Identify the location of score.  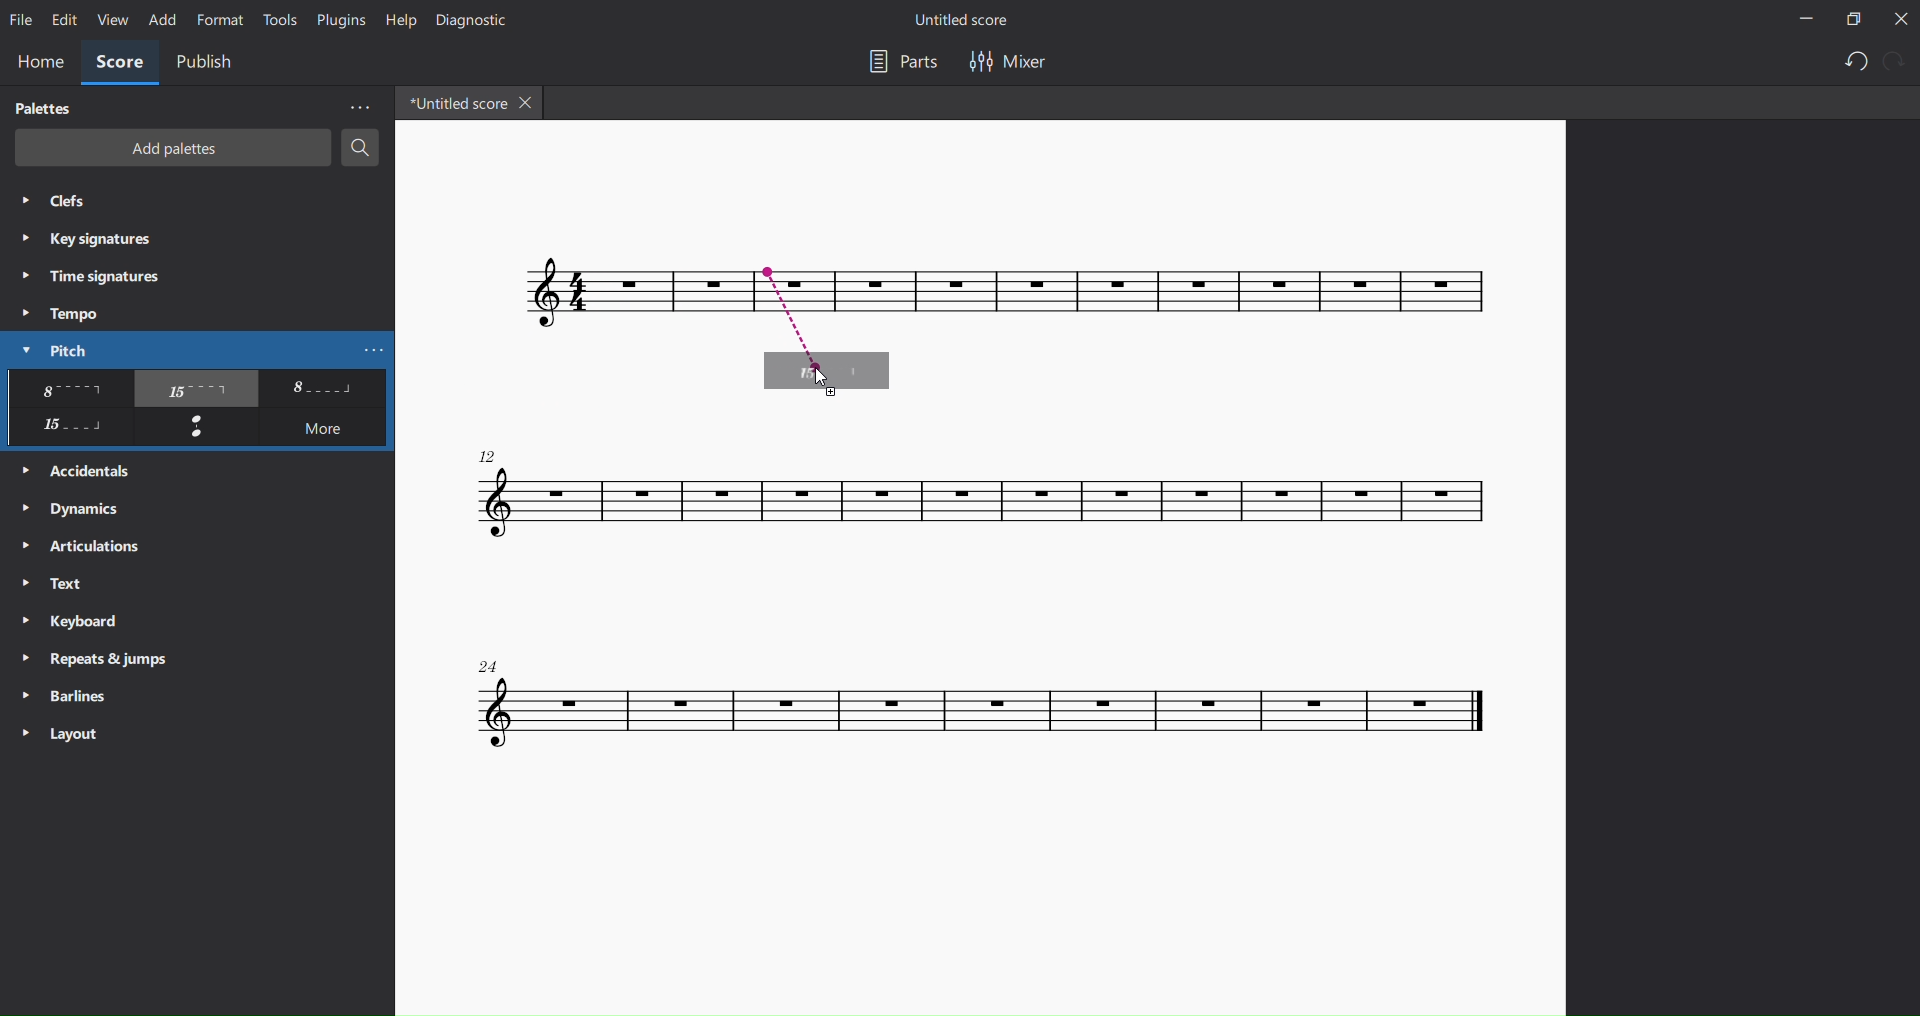
(982, 703).